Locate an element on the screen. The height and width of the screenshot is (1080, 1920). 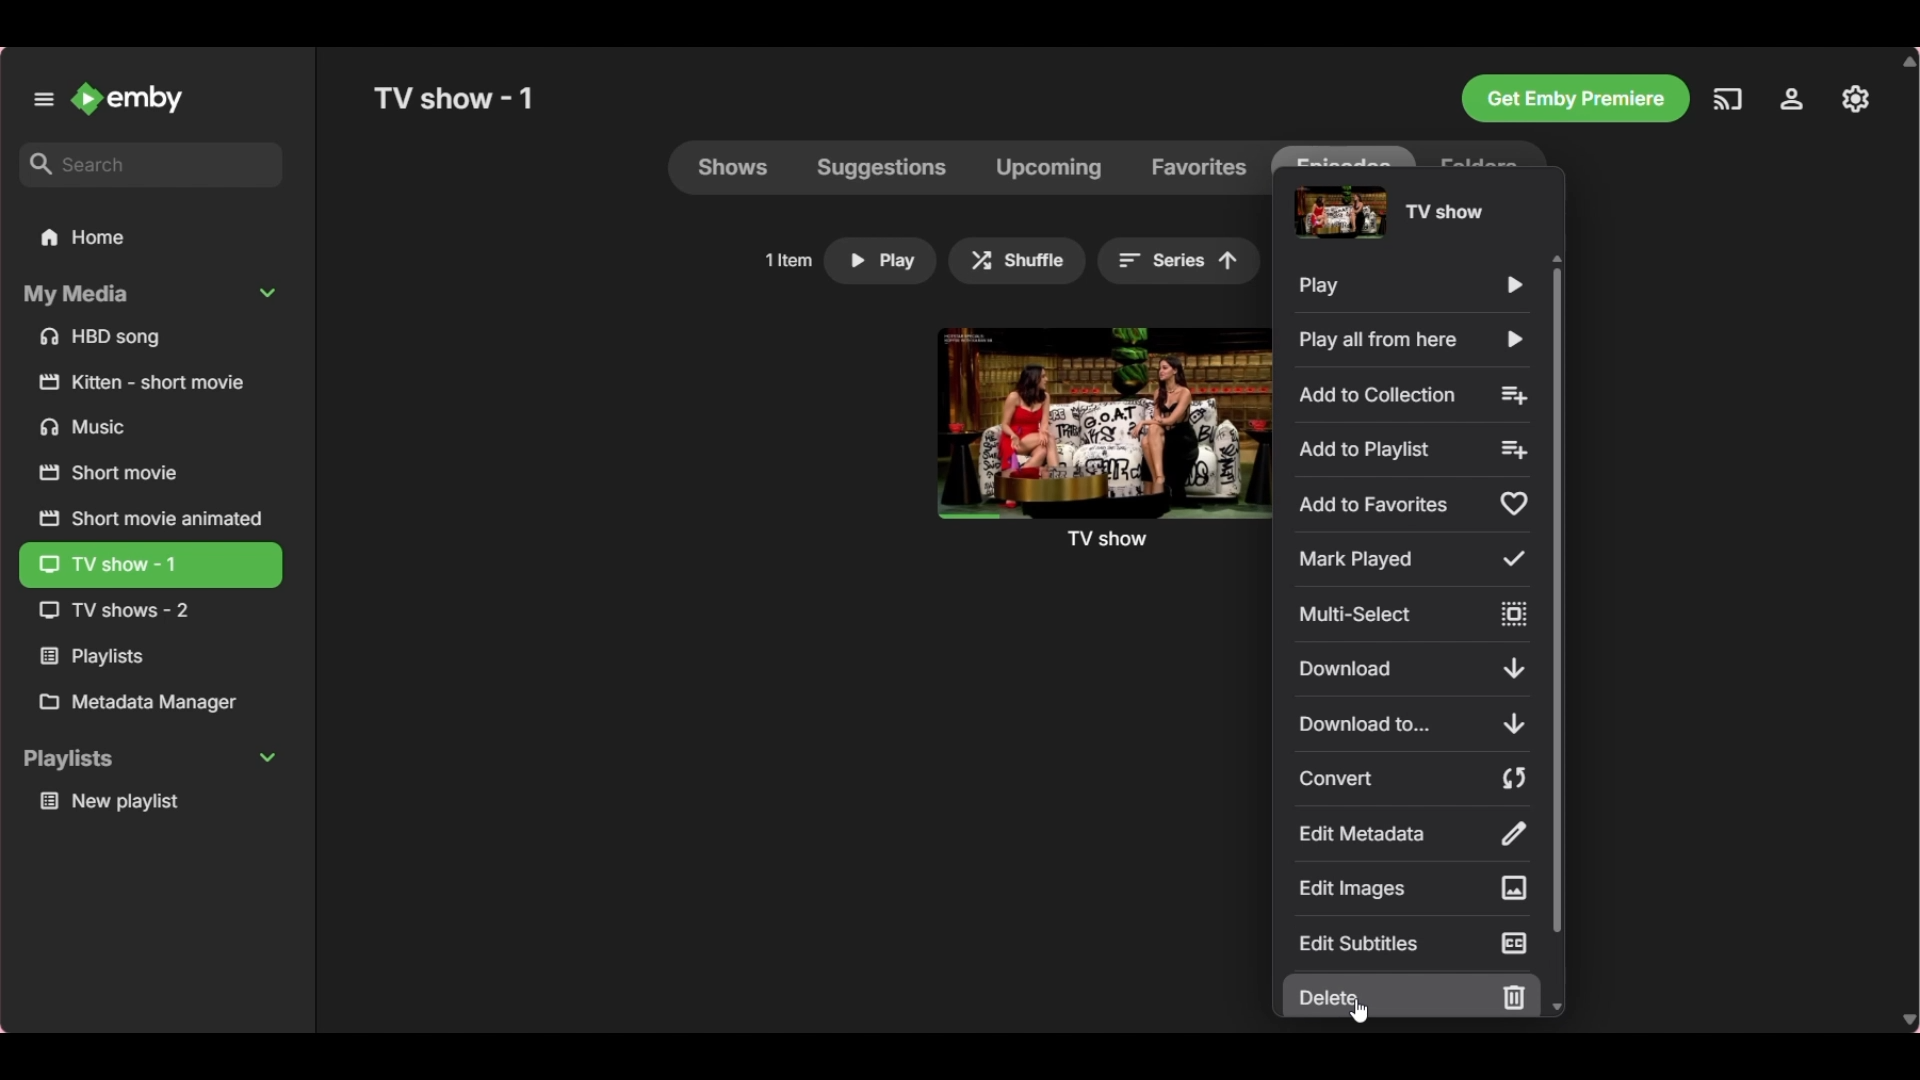
Media under Playlists is located at coordinates (151, 801).